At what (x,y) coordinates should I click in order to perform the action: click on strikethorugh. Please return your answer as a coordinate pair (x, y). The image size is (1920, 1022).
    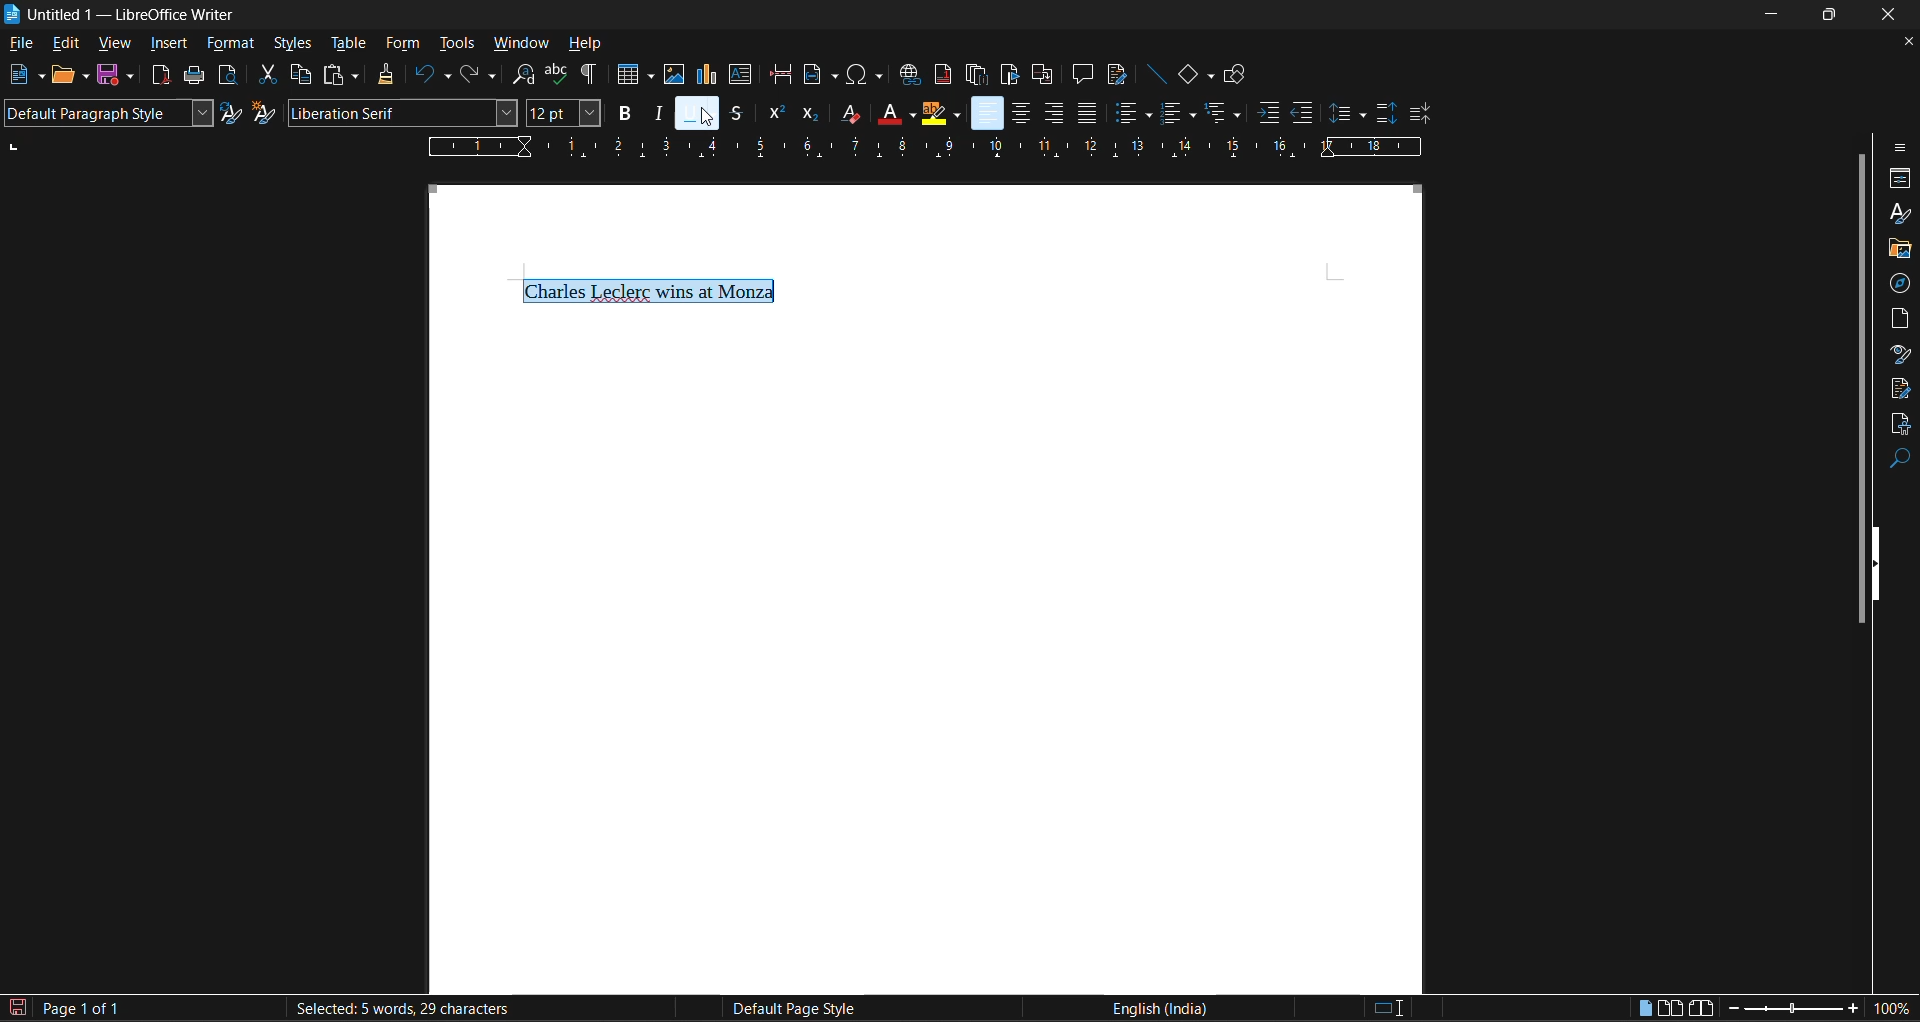
    Looking at the image, I should click on (736, 114).